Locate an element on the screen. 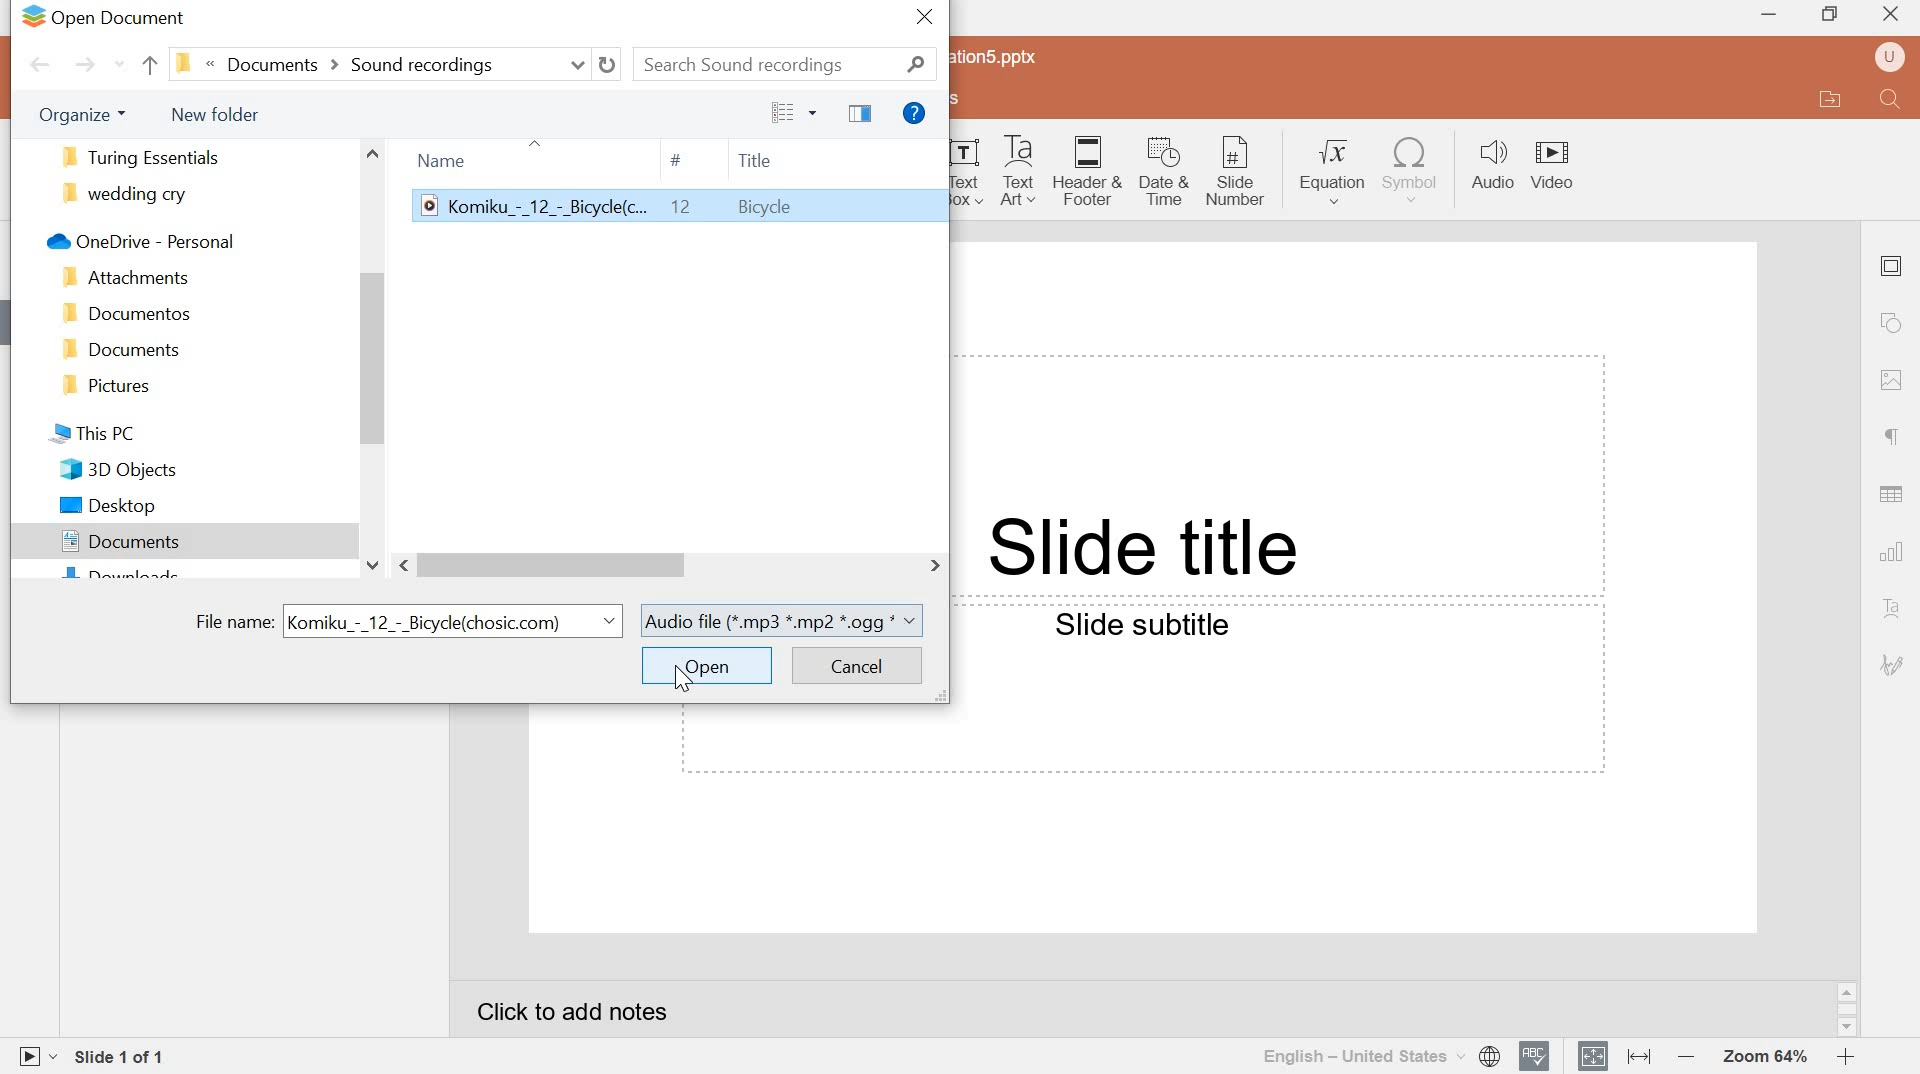 The height and width of the screenshot is (1074, 1920). open document is located at coordinates (124, 17).